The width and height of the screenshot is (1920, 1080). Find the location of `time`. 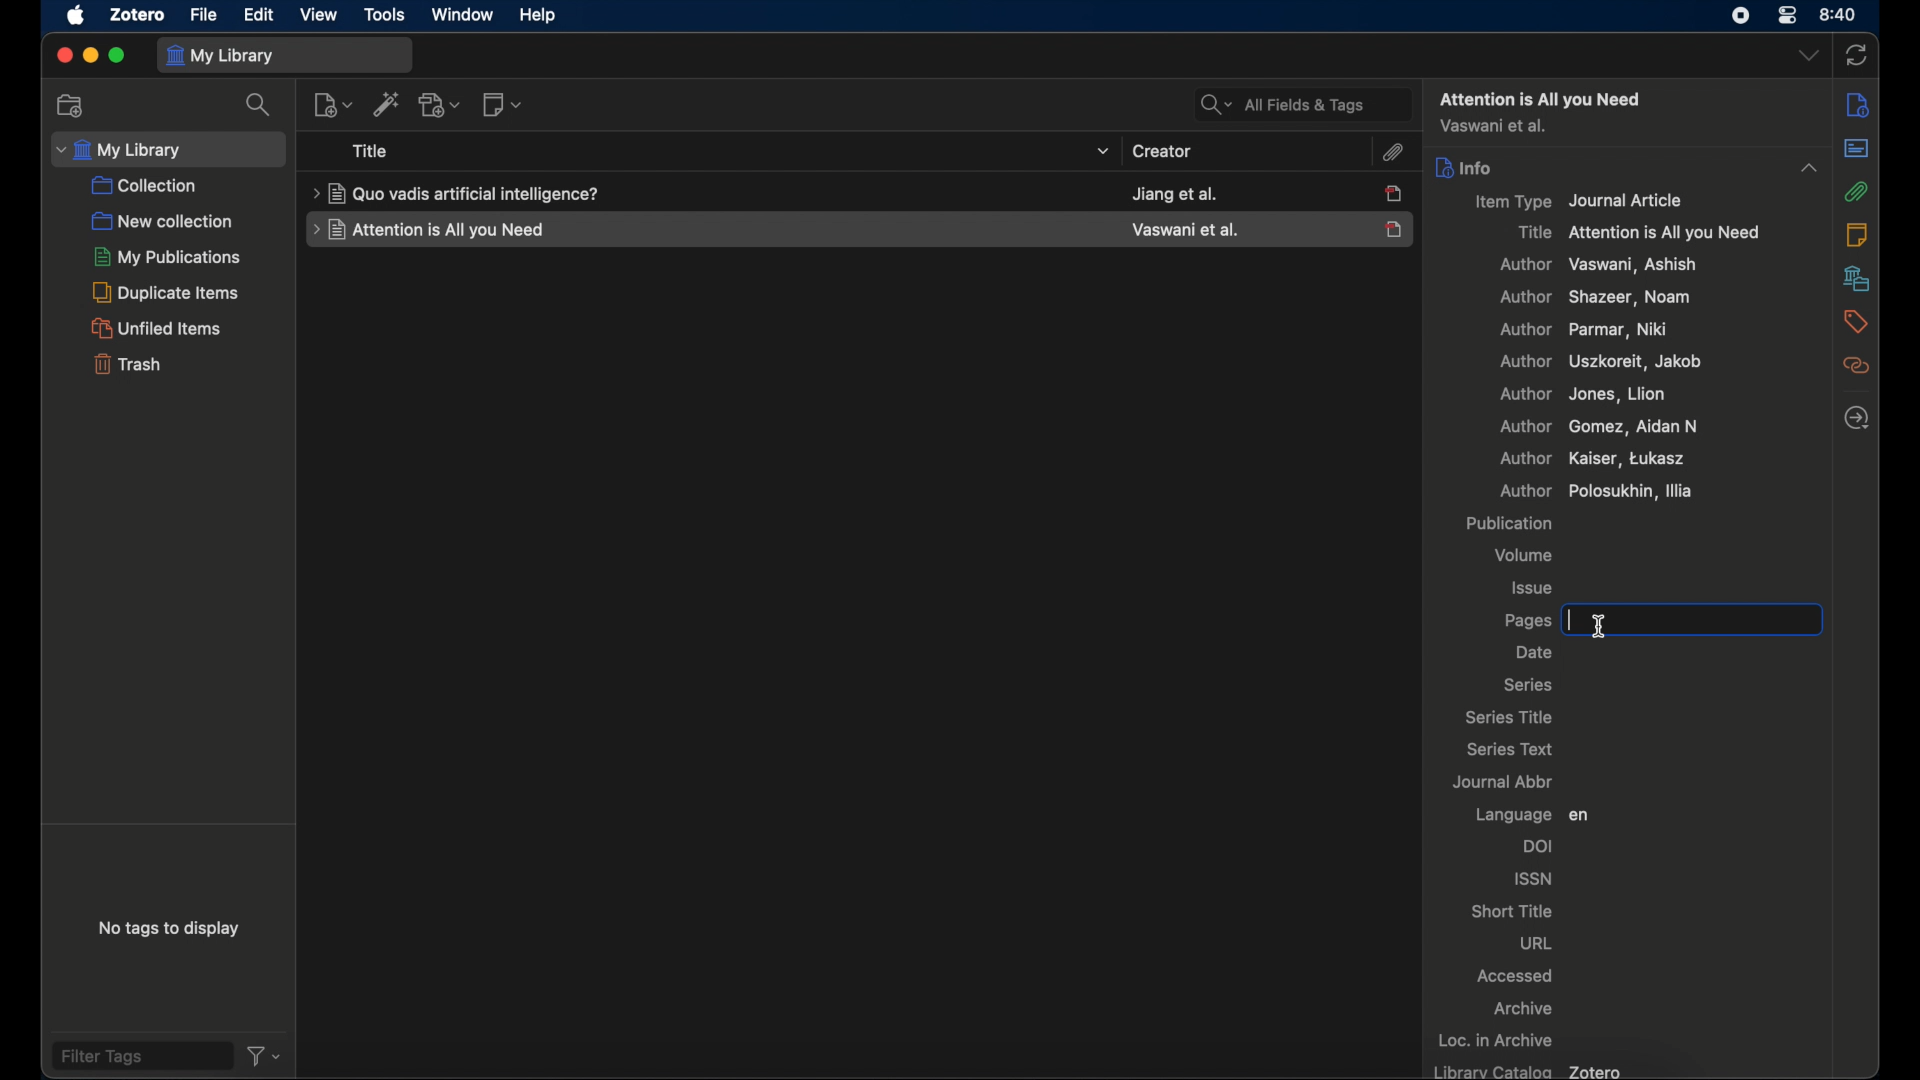

time is located at coordinates (1841, 15).